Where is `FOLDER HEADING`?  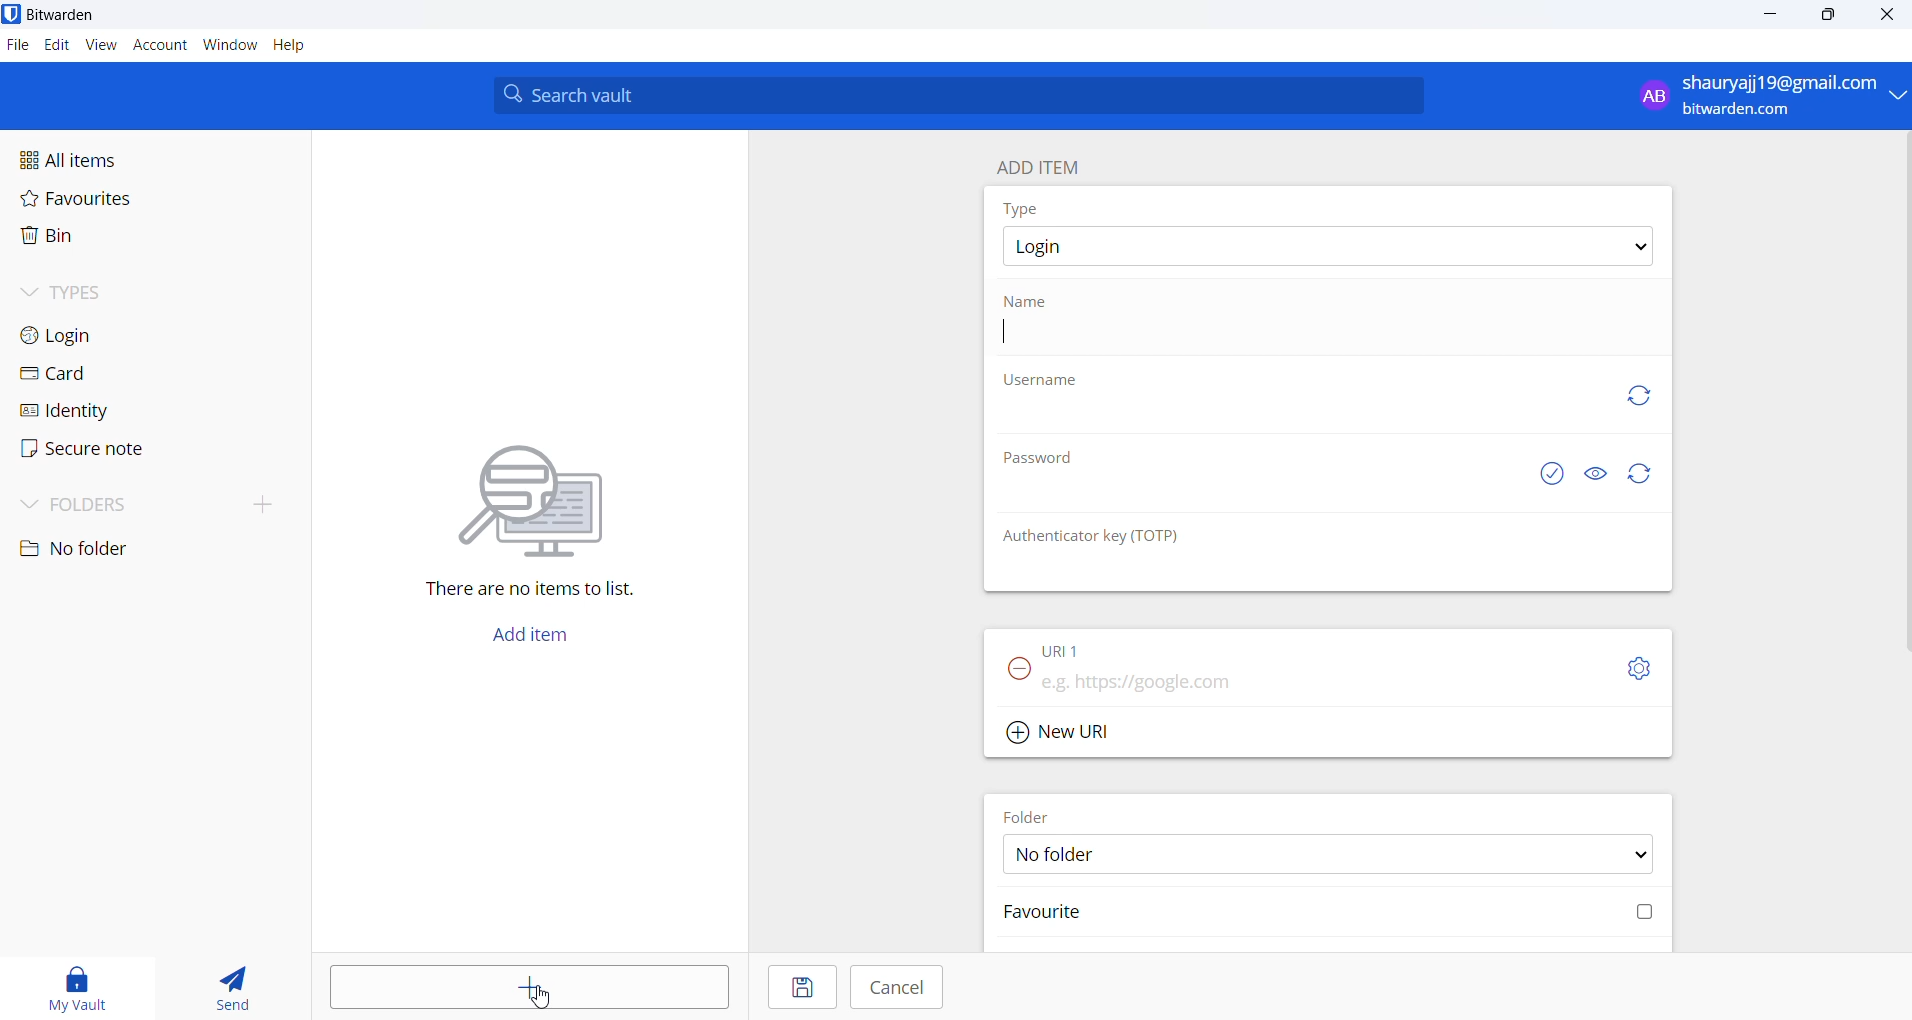
FOLDER HEADING is located at coordinates (1026, 815).